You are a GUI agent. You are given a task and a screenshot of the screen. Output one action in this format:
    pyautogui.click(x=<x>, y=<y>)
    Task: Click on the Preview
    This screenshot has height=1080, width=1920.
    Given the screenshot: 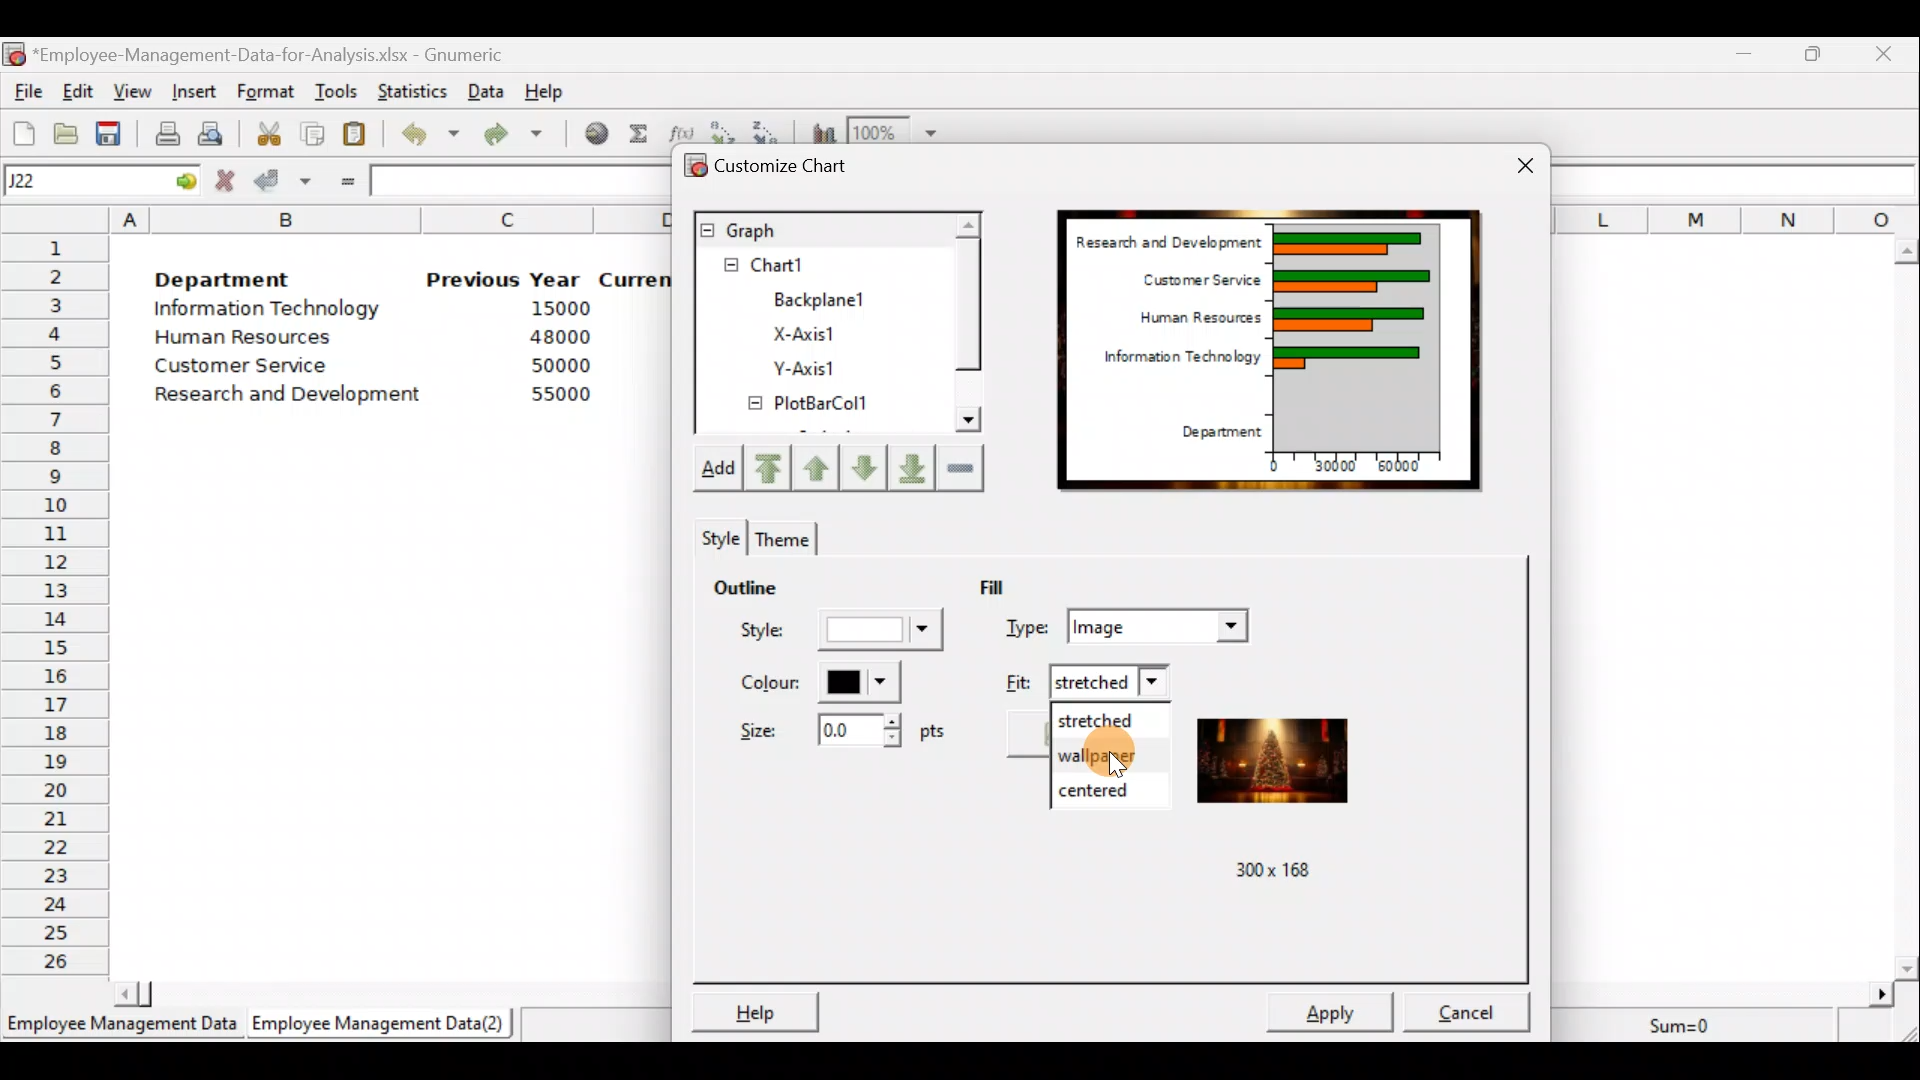 What is the action you would take?
    pyautogui.click(x=1280, y=763)
    